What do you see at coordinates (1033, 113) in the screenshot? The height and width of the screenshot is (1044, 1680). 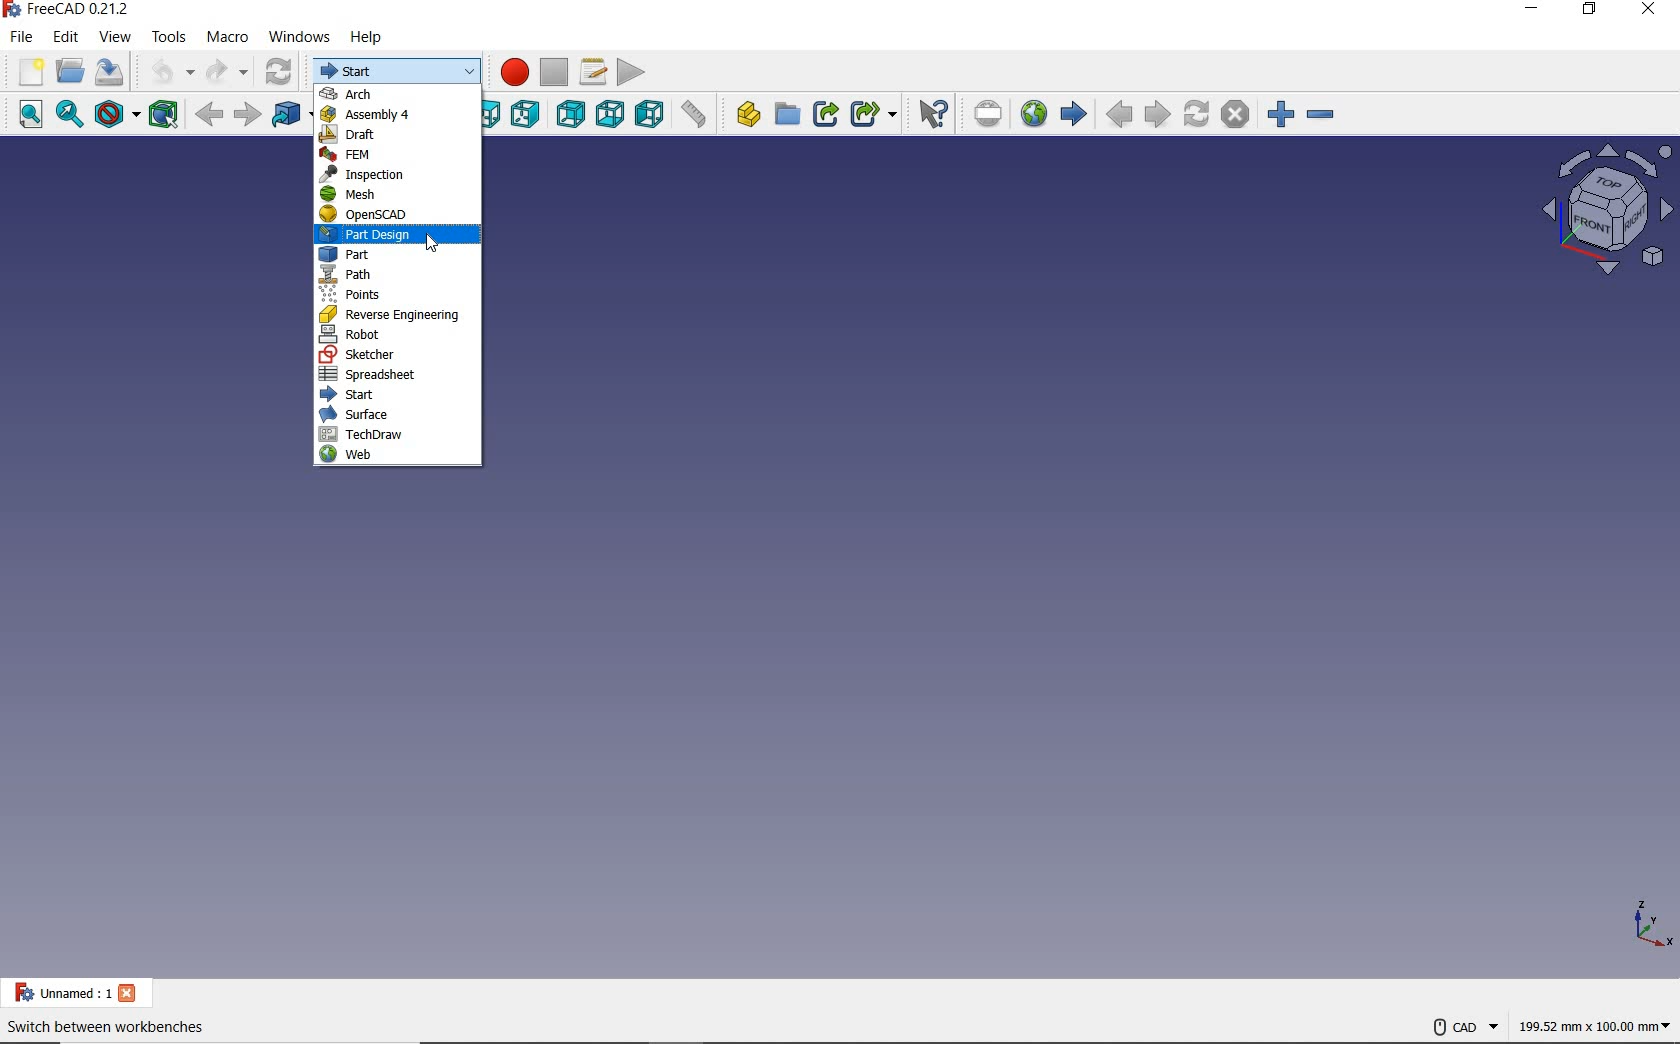 I see `OPEN WEBSITE` at bounding box center [1033, 113].